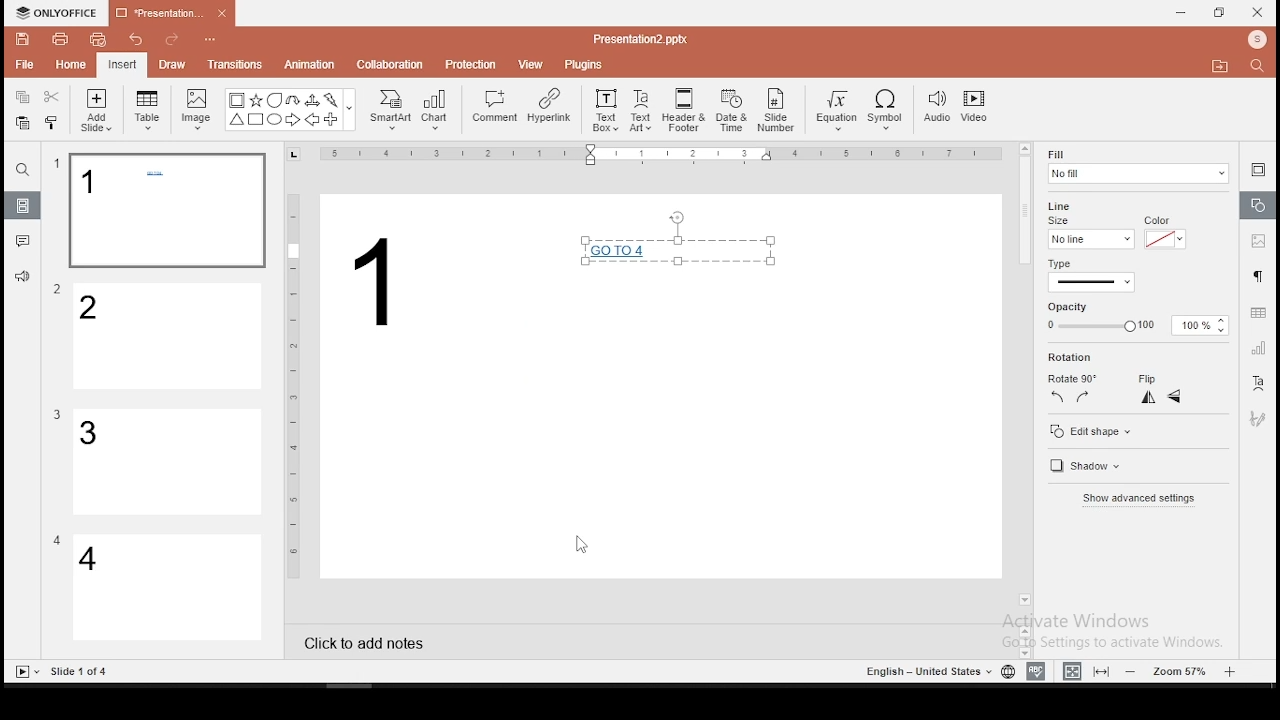 This screenshot has height=720, width=1280. What do you see at coordinates (1257, 384) in the screenshot?
I see `text art tool` at bounding box center [1257, 384].